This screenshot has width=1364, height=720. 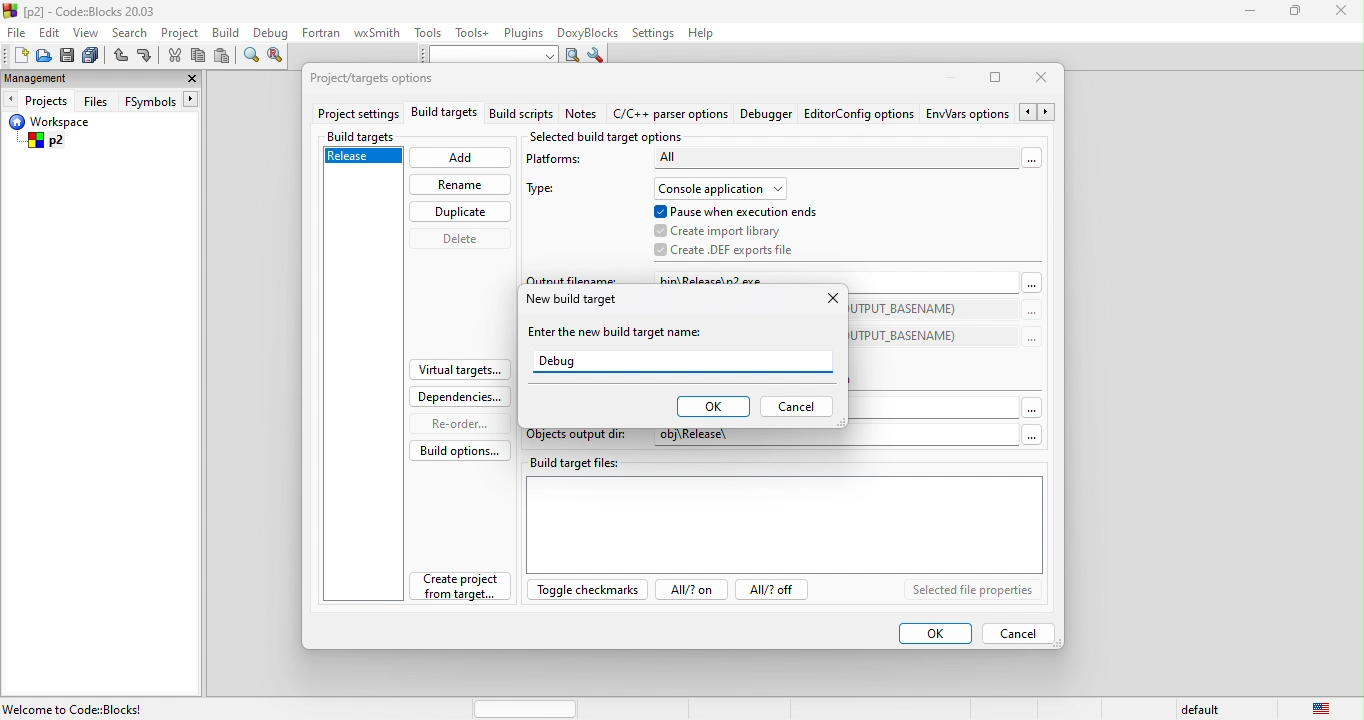 What do you see at coordinates (833, 297) in the screenshot?
I see `close` at bounding box center [833, 297].